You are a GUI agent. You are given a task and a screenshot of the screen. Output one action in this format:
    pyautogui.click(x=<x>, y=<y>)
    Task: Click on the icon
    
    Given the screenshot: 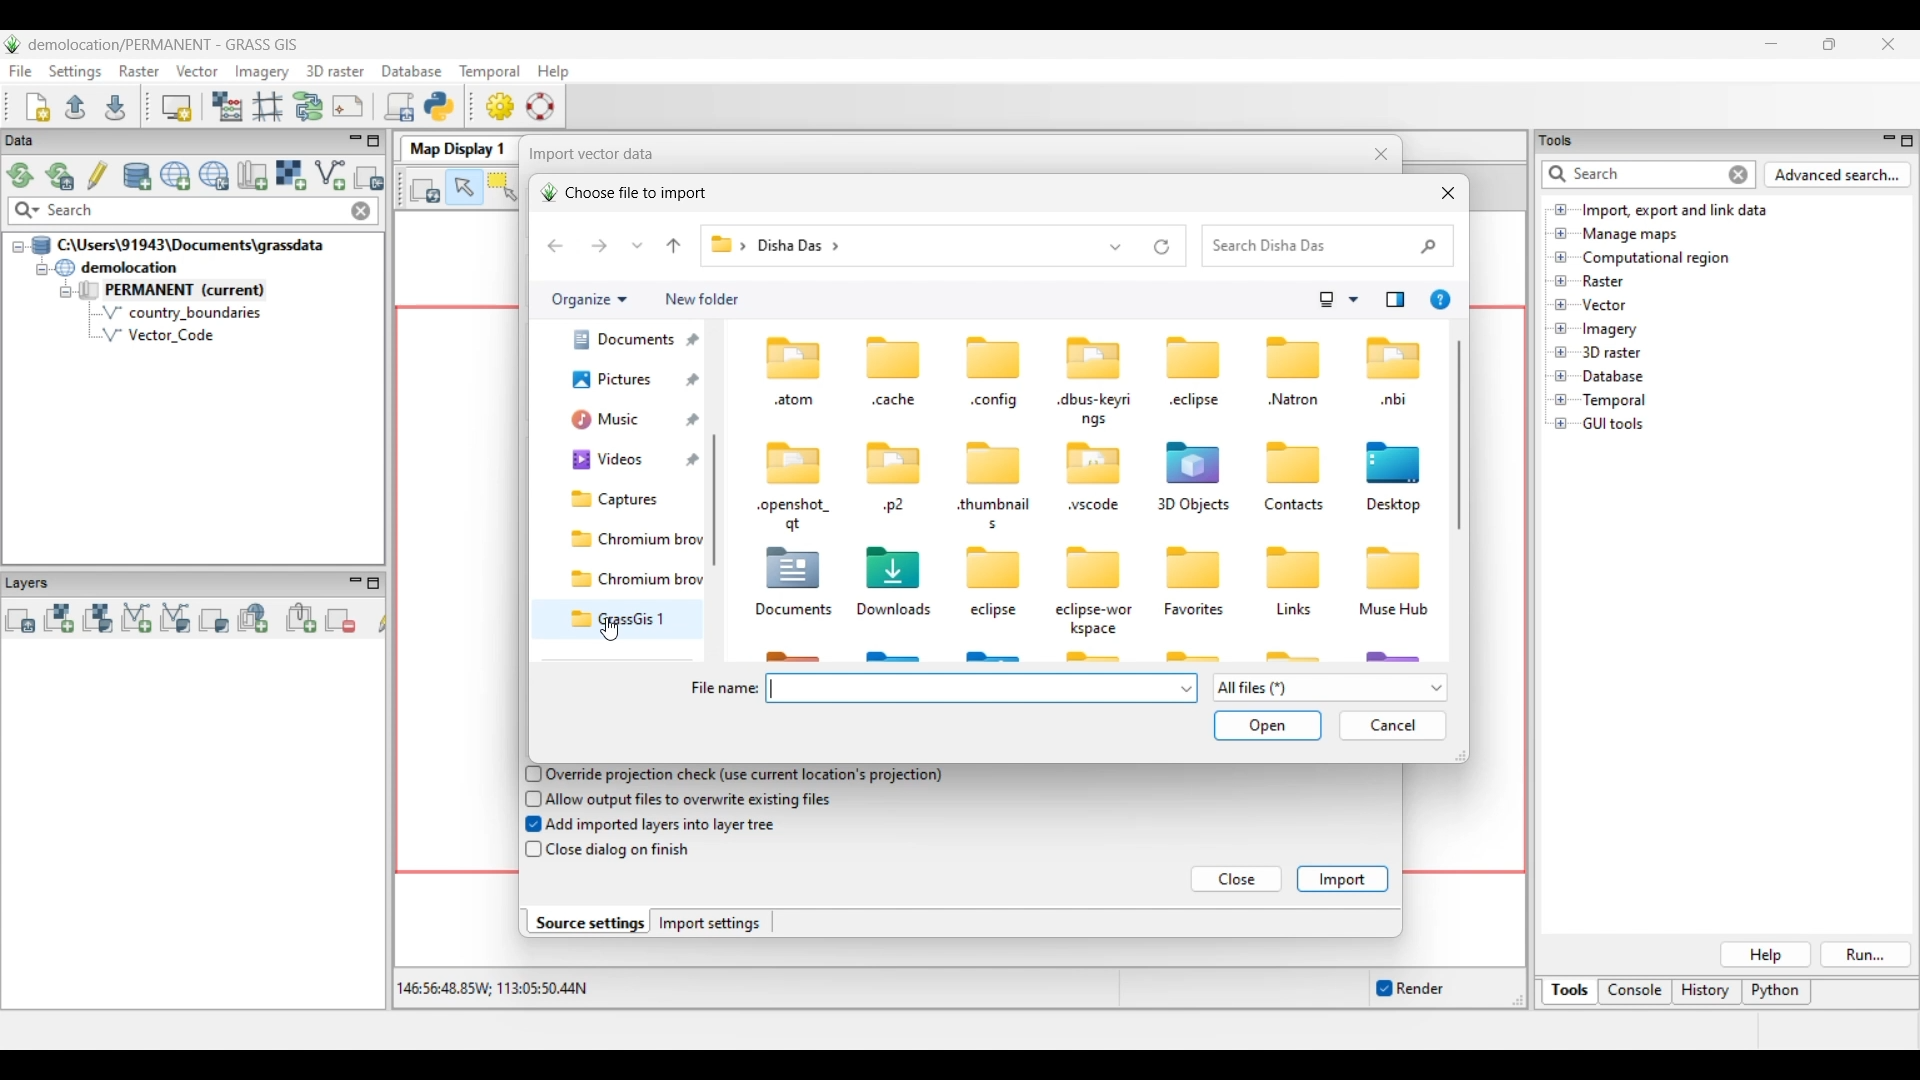 What is the action you would take?
    pyautogui.click(x=1095, y=568)
    